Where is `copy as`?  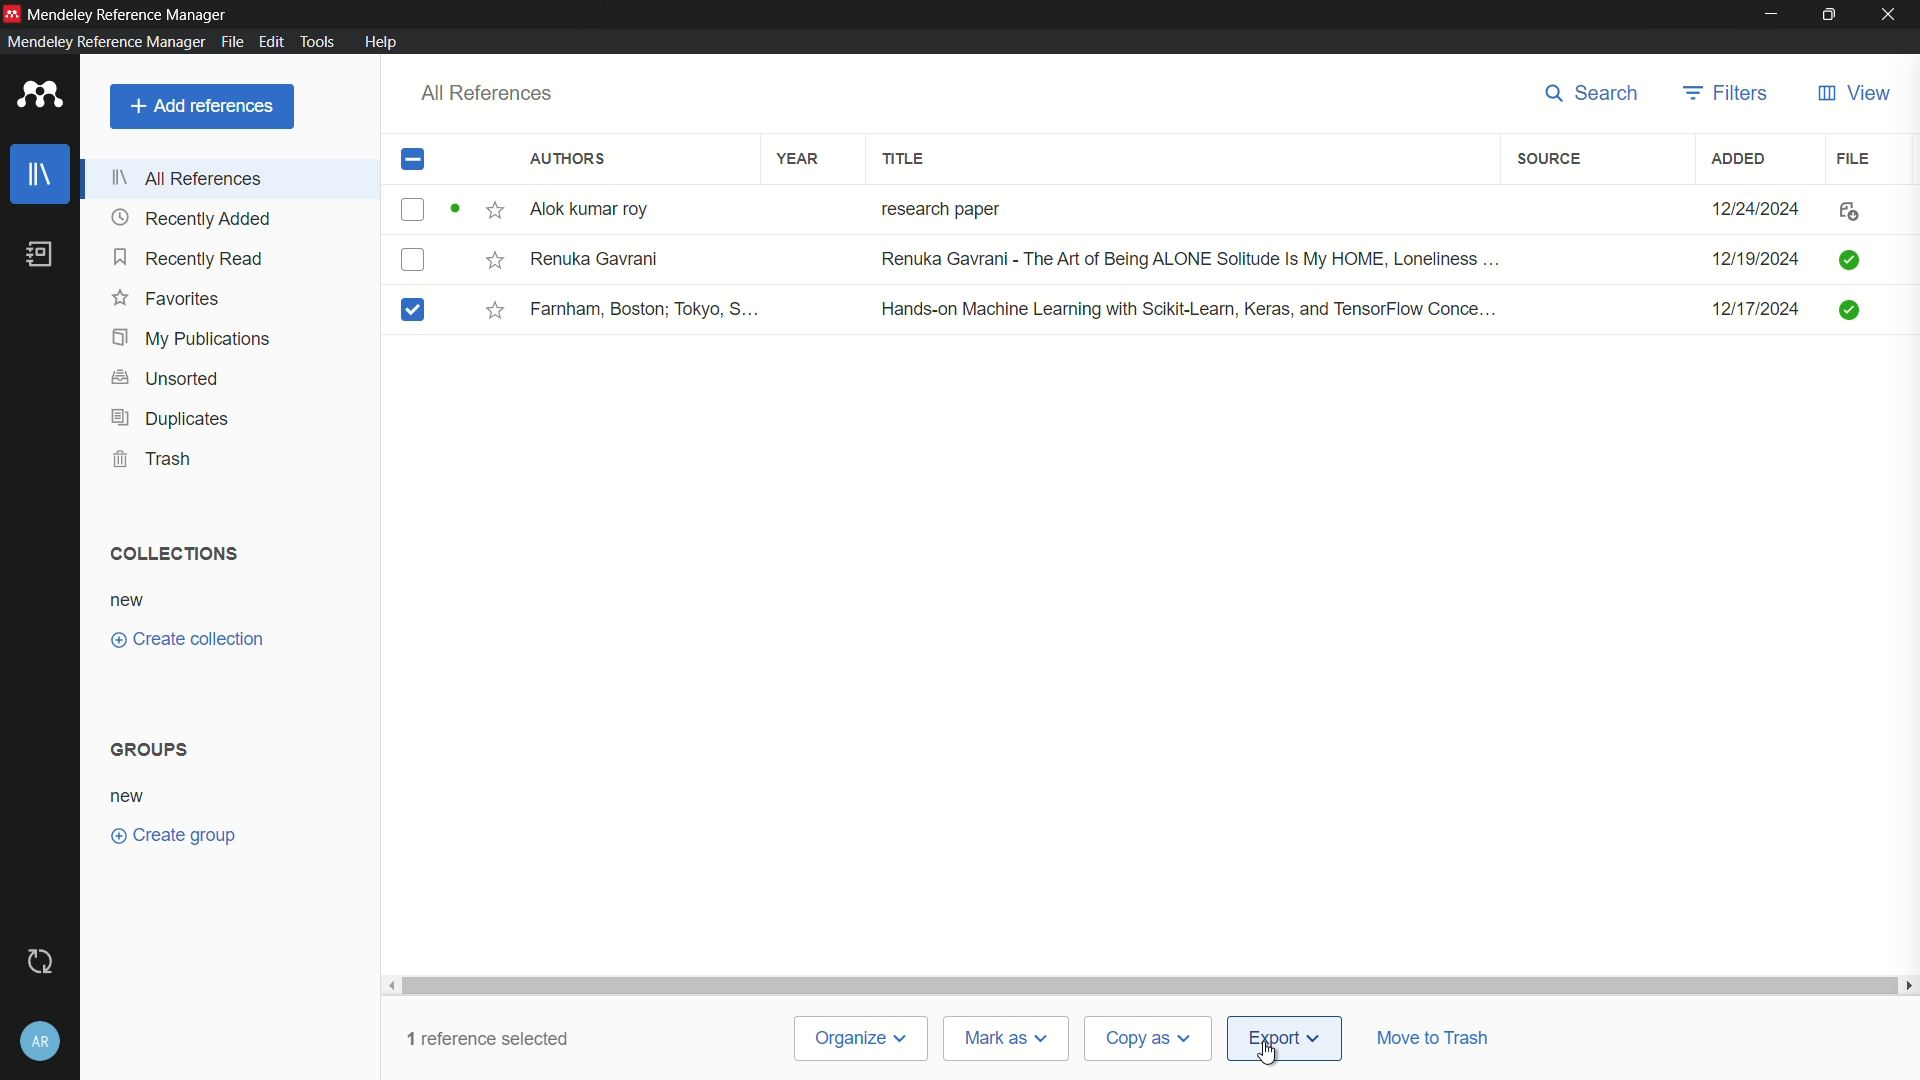 copy as is located at coordinates (1148, 1040).